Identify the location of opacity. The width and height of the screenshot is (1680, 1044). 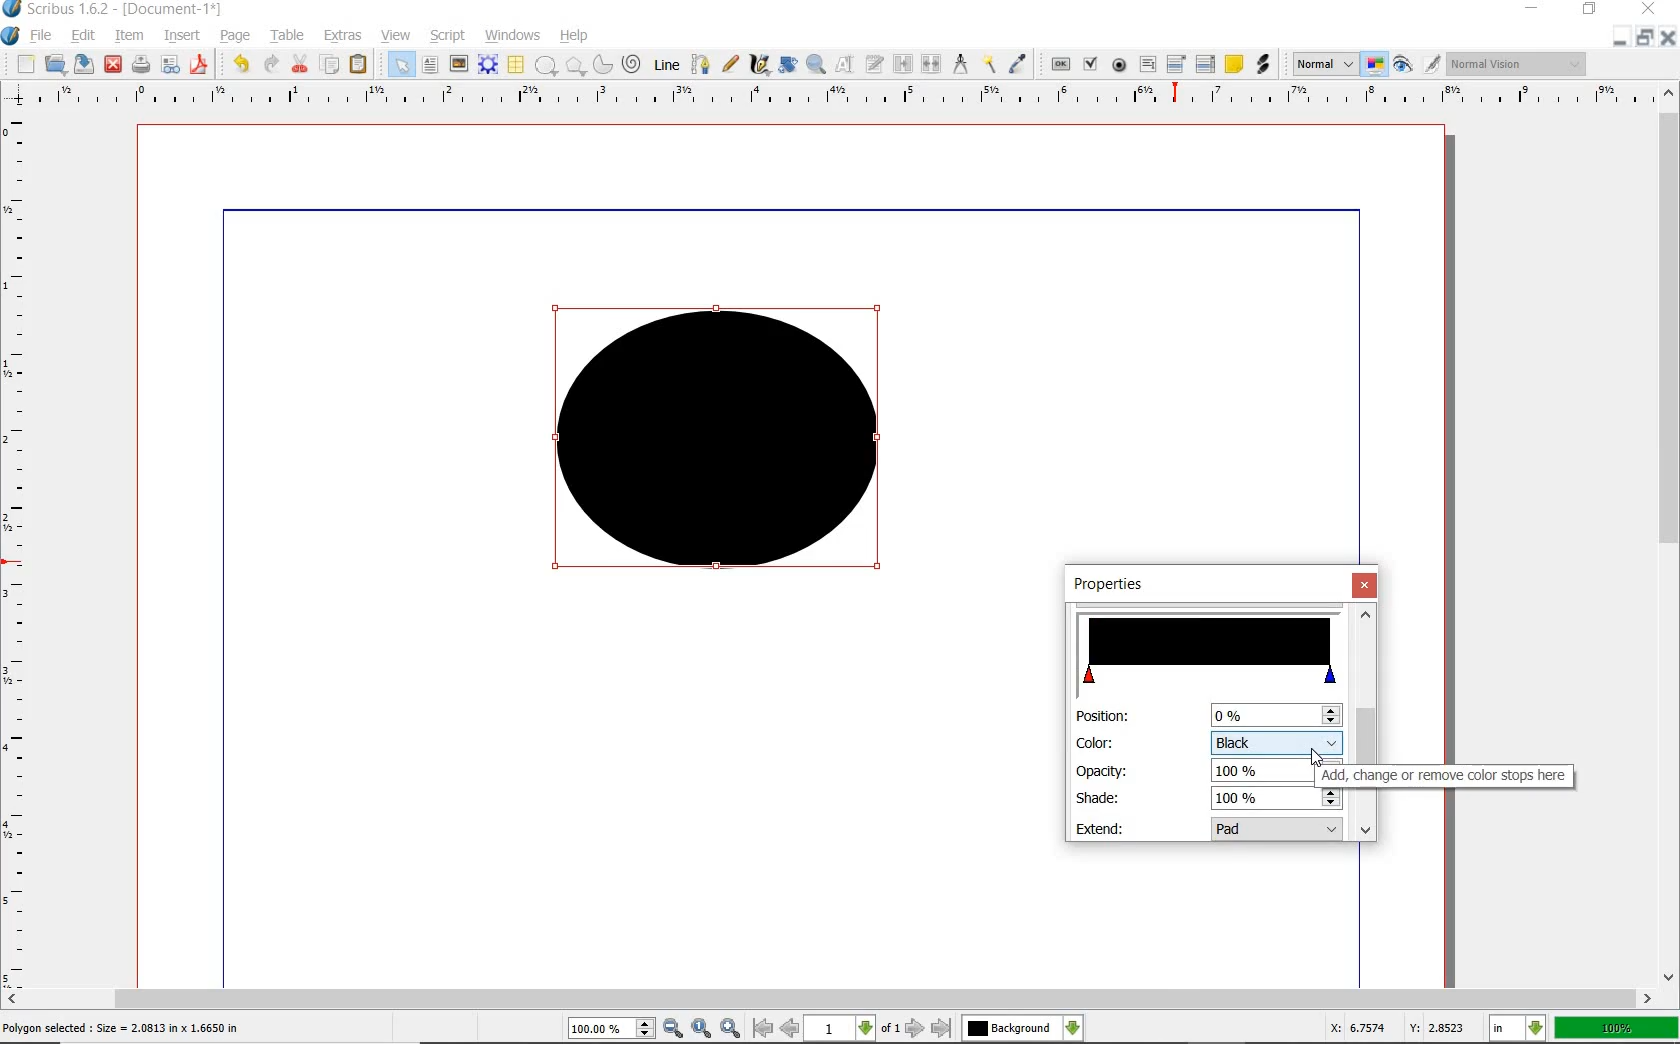
(1261, 770).